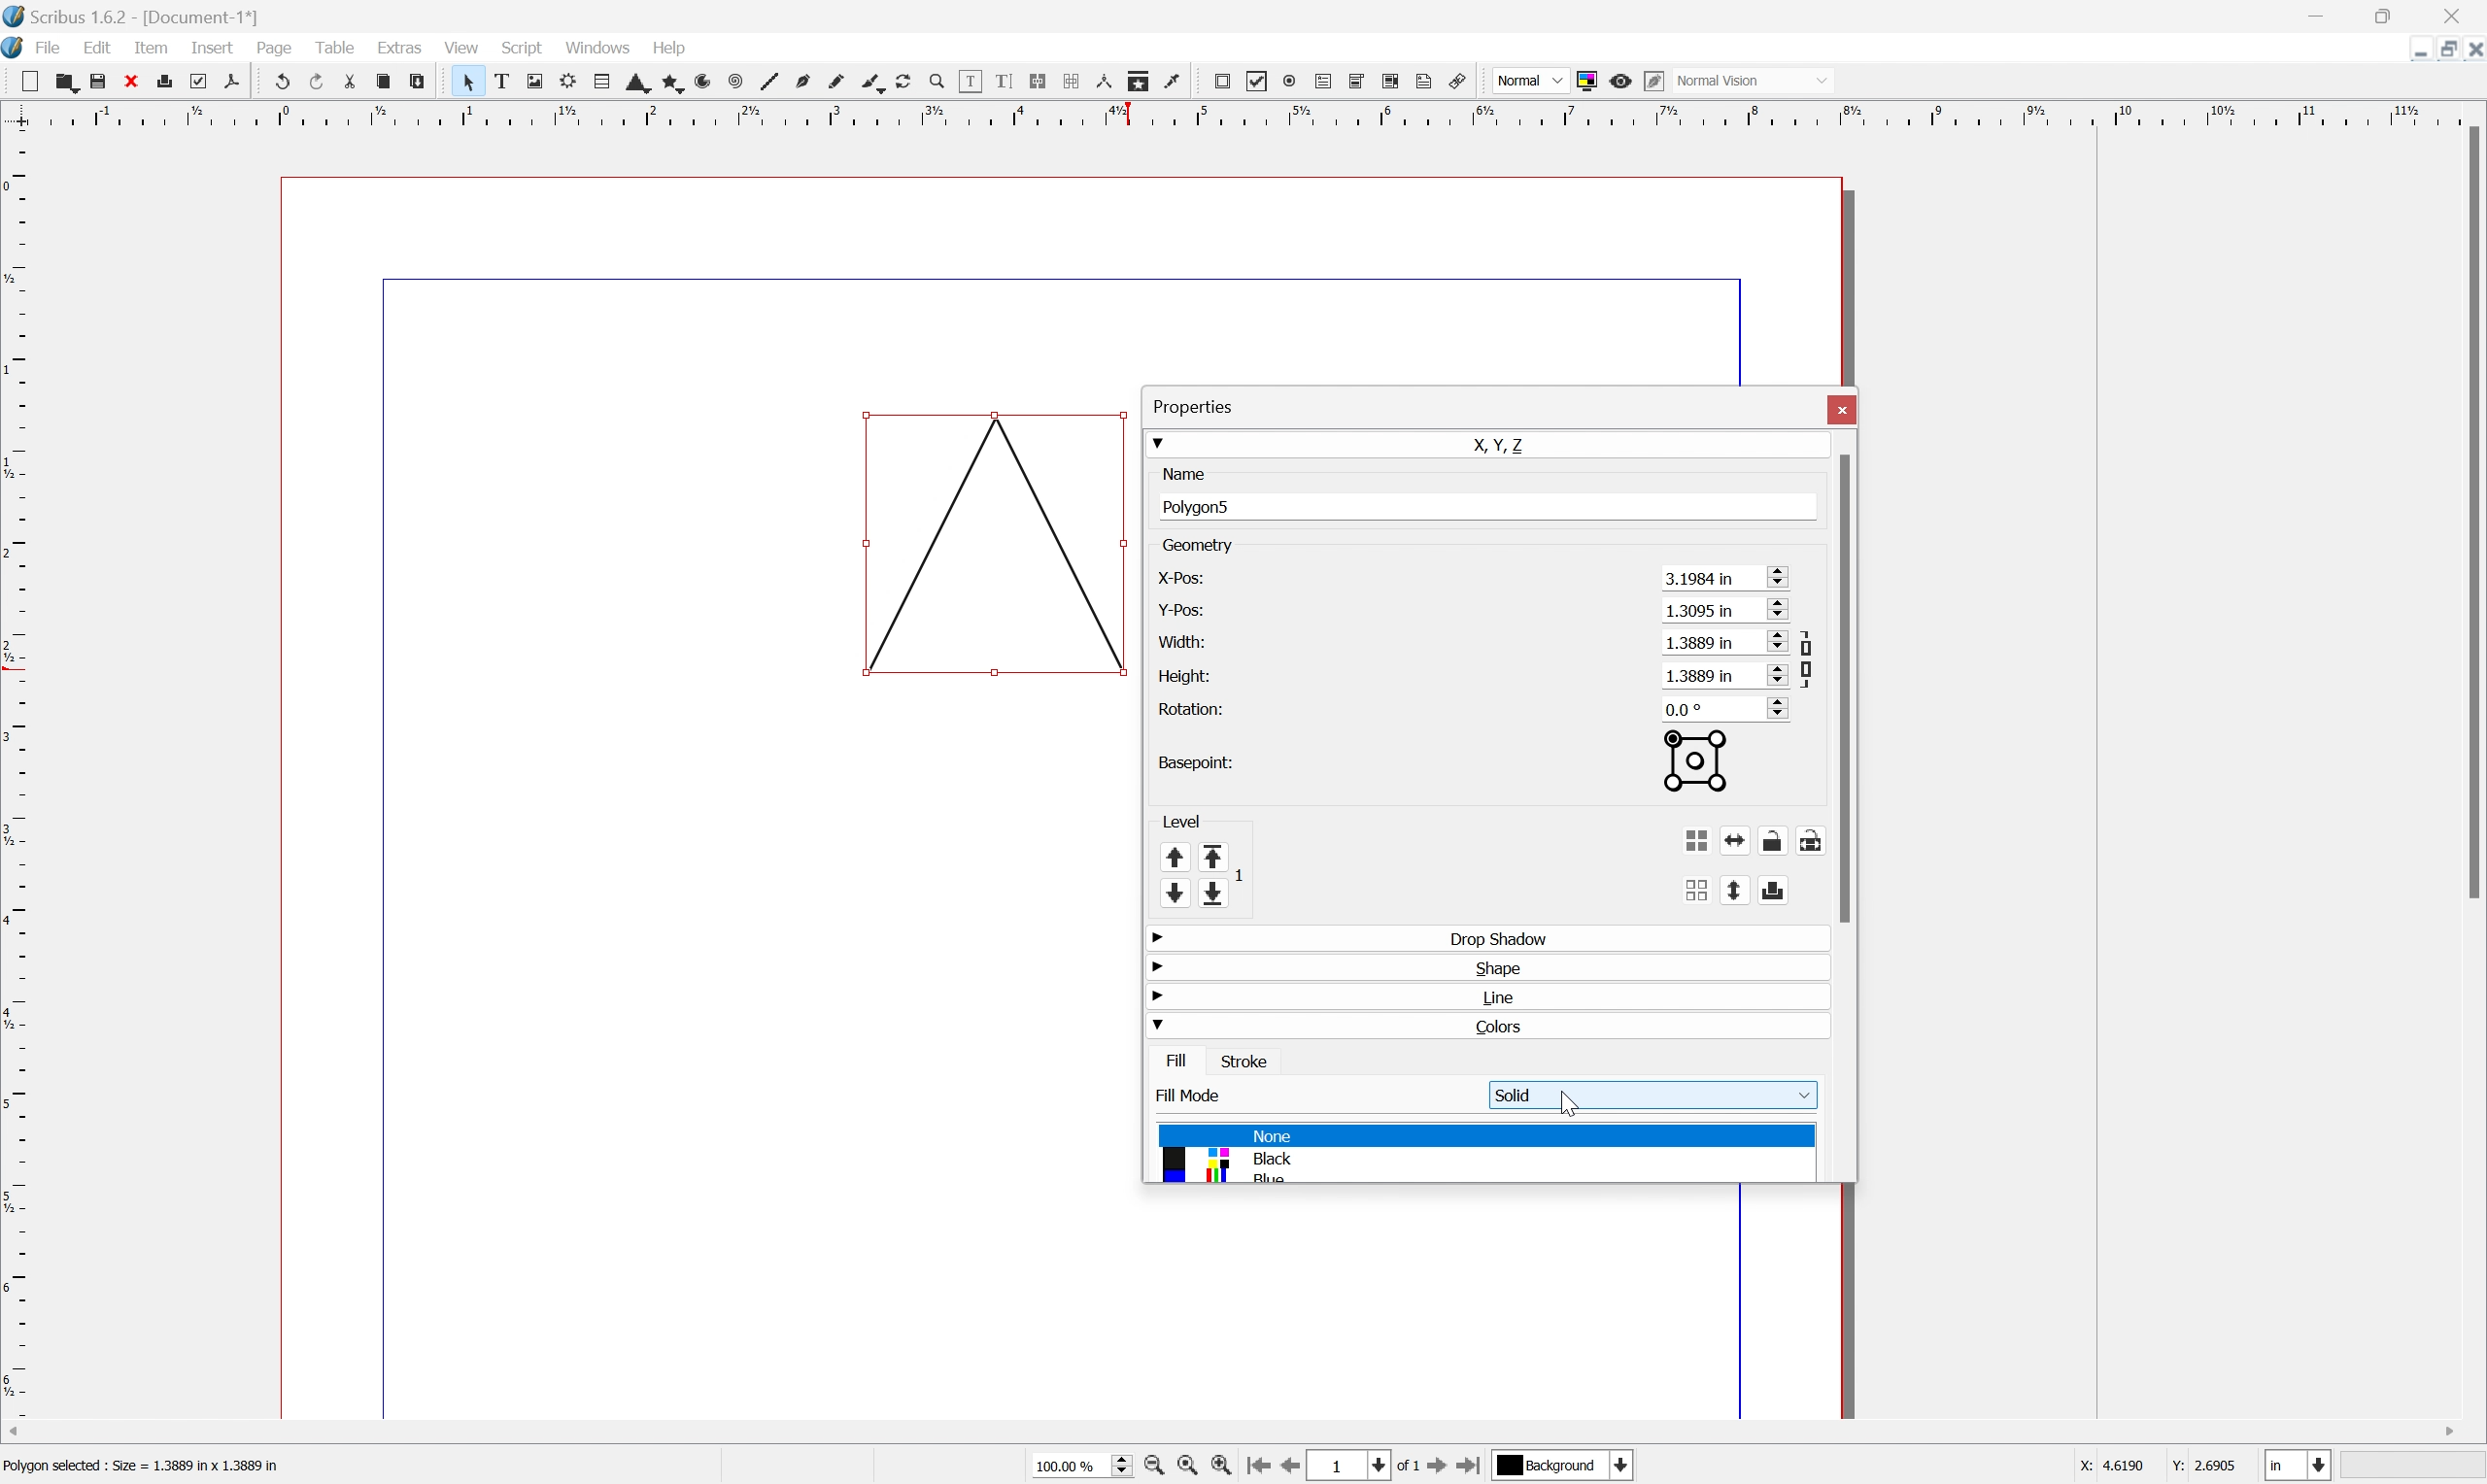 The height and width of the screenshot is (1484, 2487). What do you see at coordinates (2319, 13) in the screenshot?
I see `Minimize` at bounding box center [2319, 13].